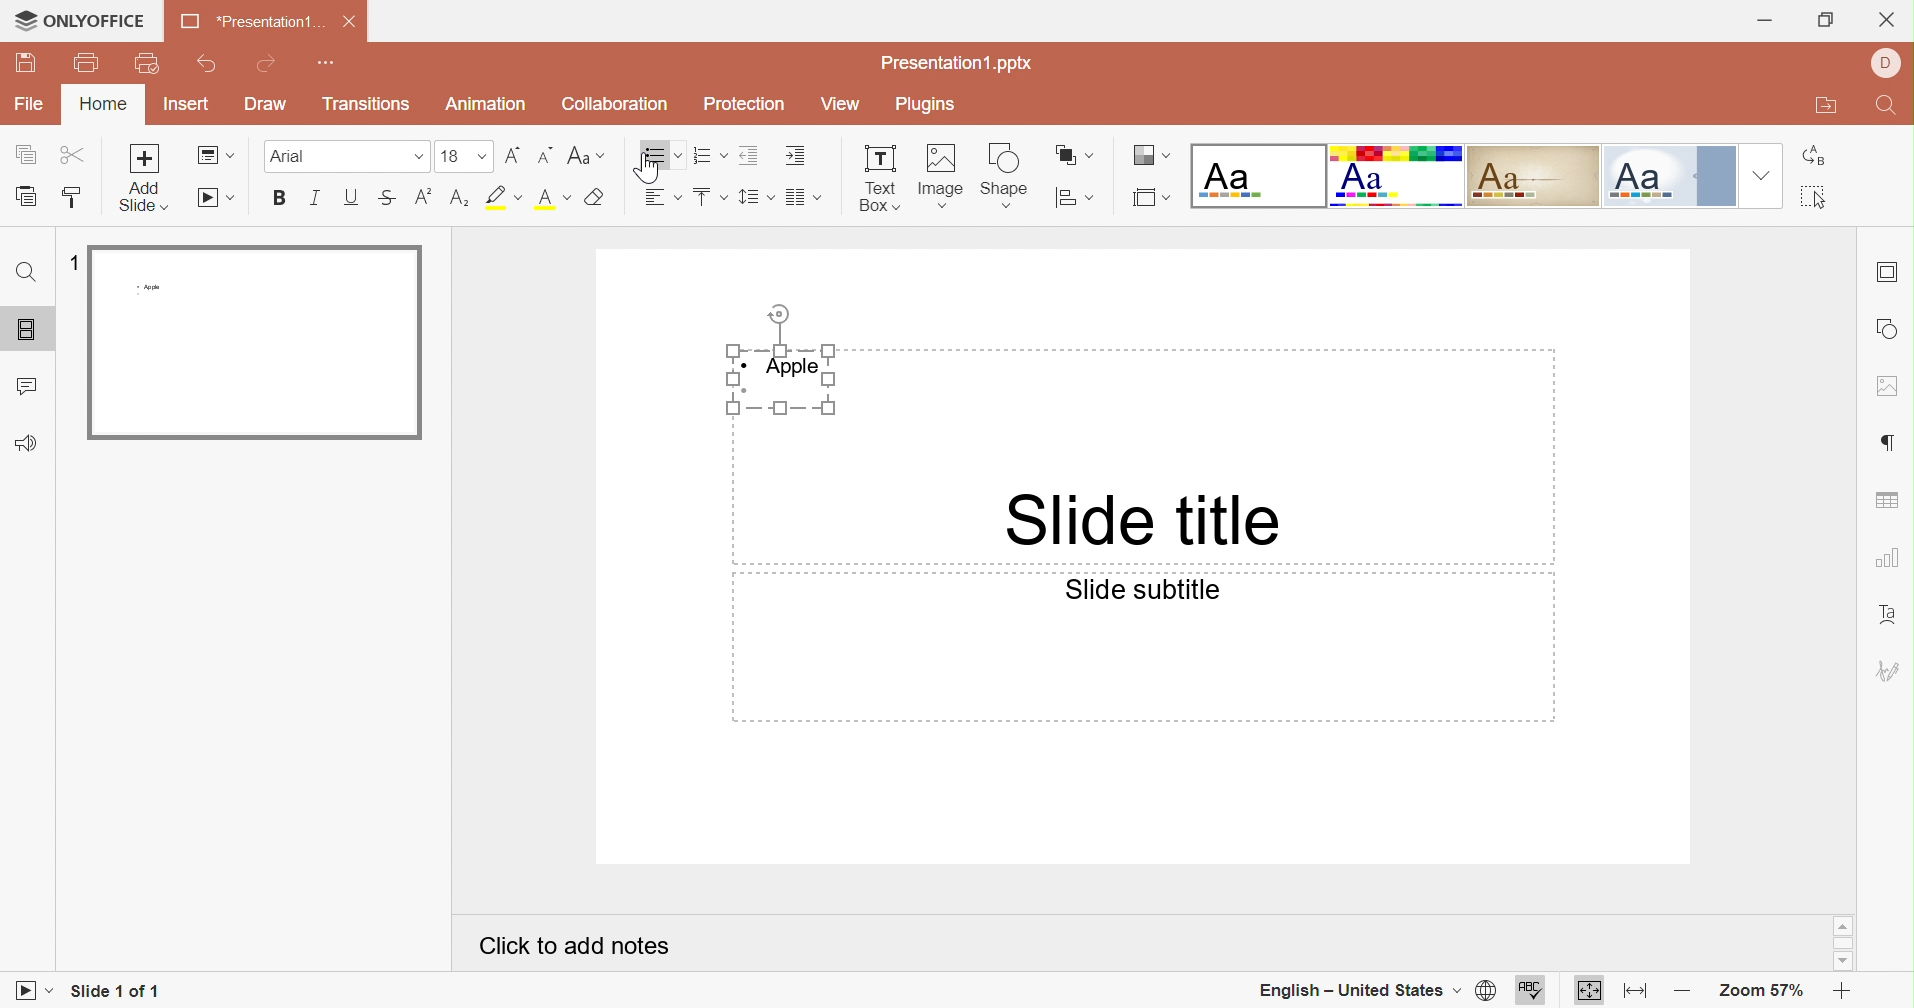 This screenshot has width=1914, height=1008. Describe the element at coordinates (71, 266) in the screenshot. I see `1` at that location.